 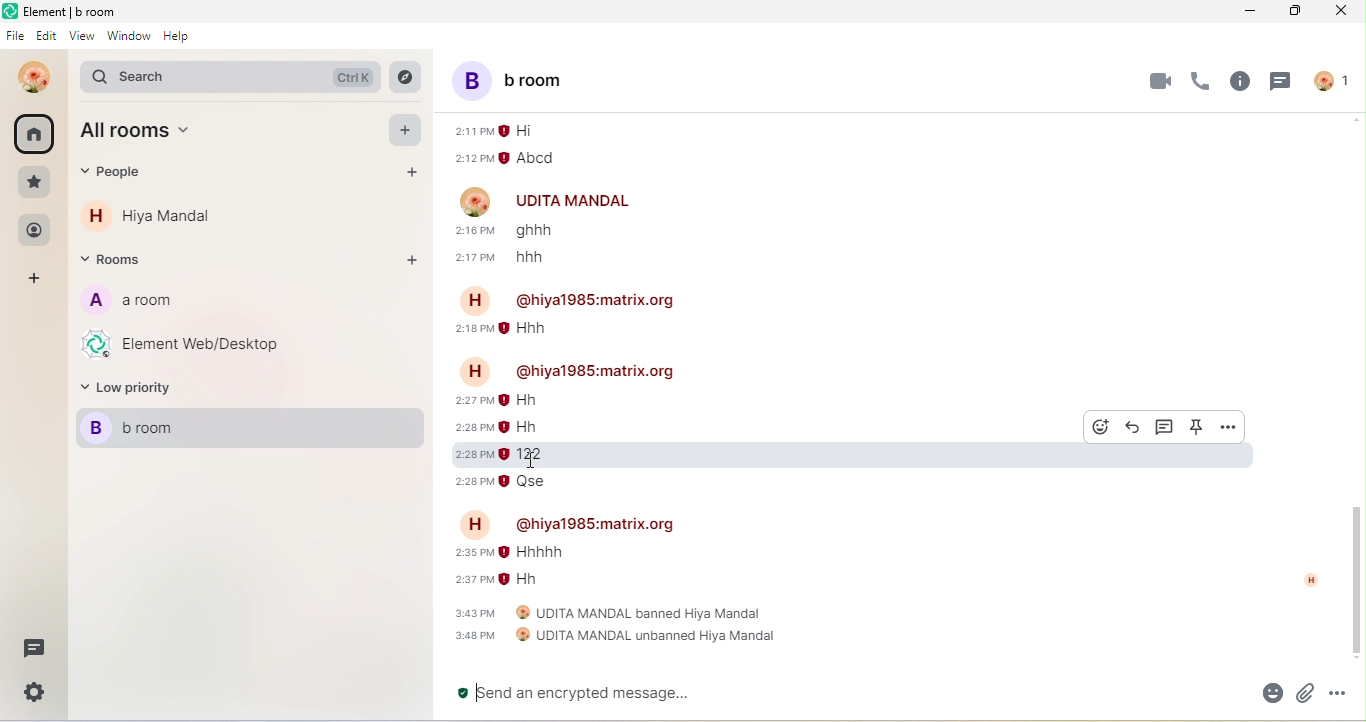 What do you see at coordinates (596, 370) in the screenshot?
I see `@hiya1985:matrix.org` at bounding box center [596, 370].